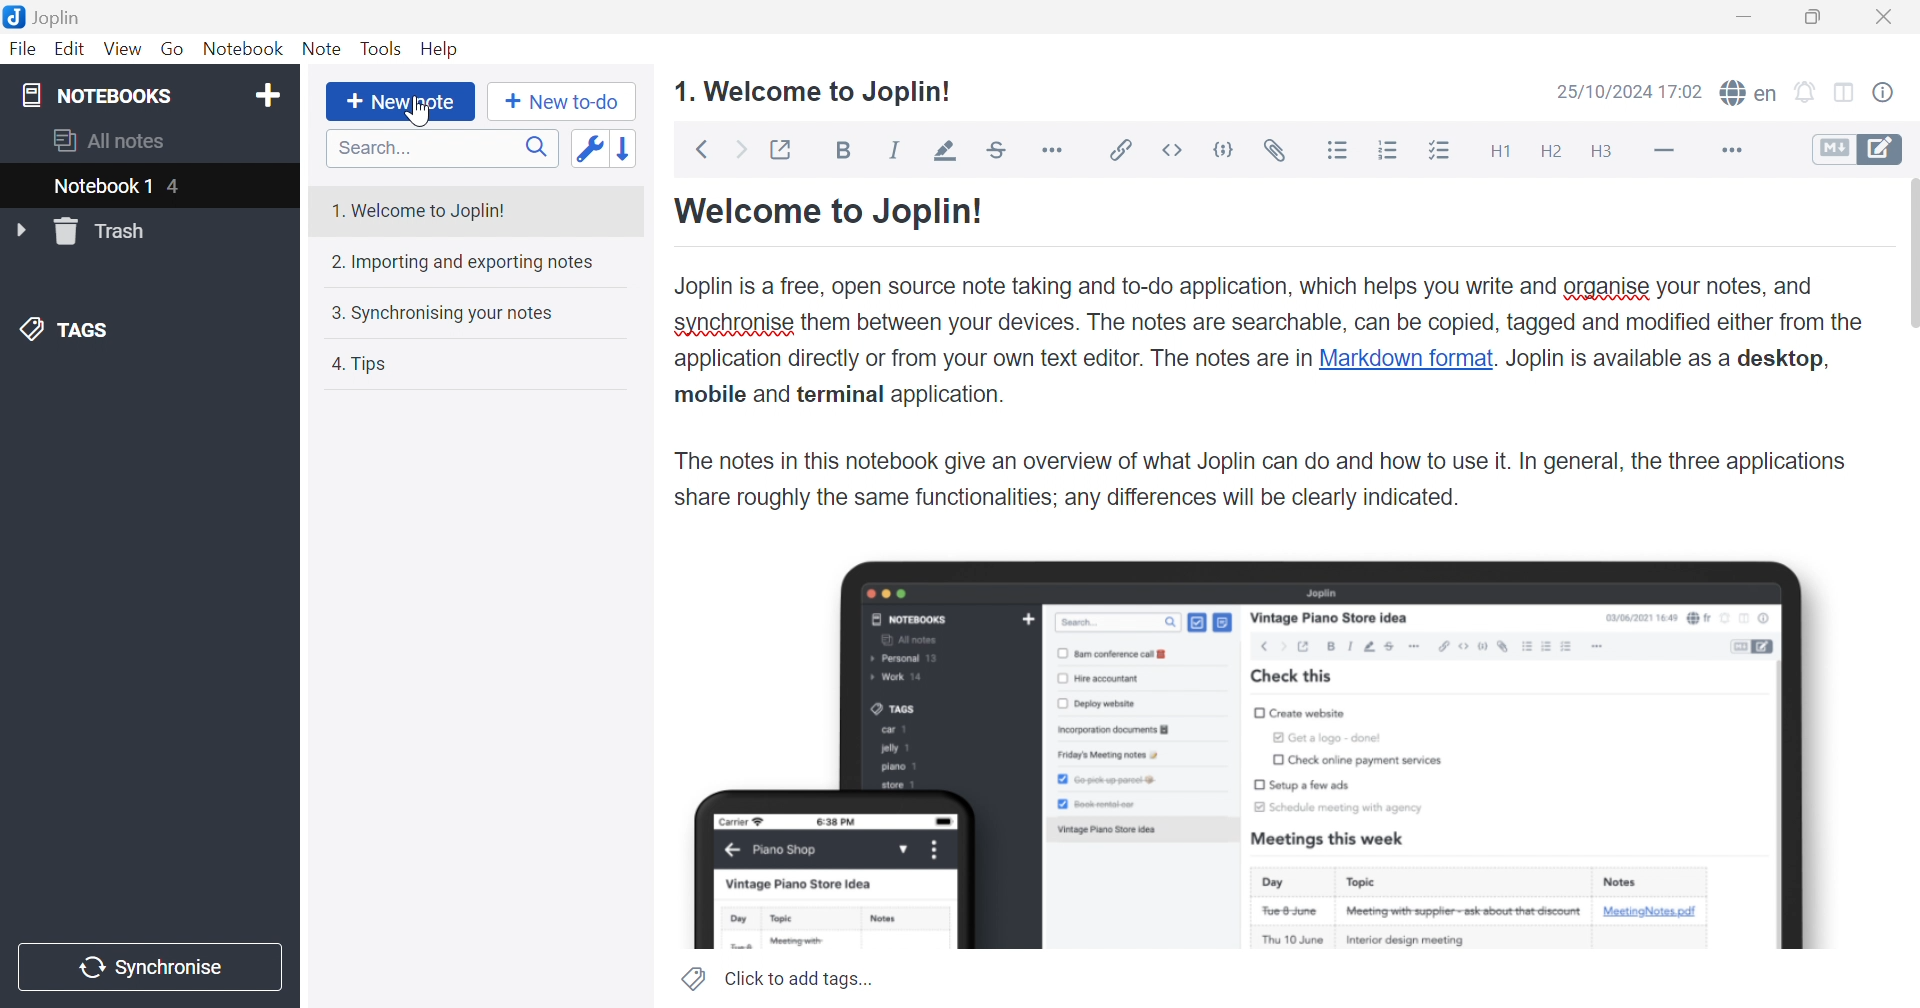 The height and width of the screenshot is (1008, 1920). I want to click on More, so click(1723, 150).